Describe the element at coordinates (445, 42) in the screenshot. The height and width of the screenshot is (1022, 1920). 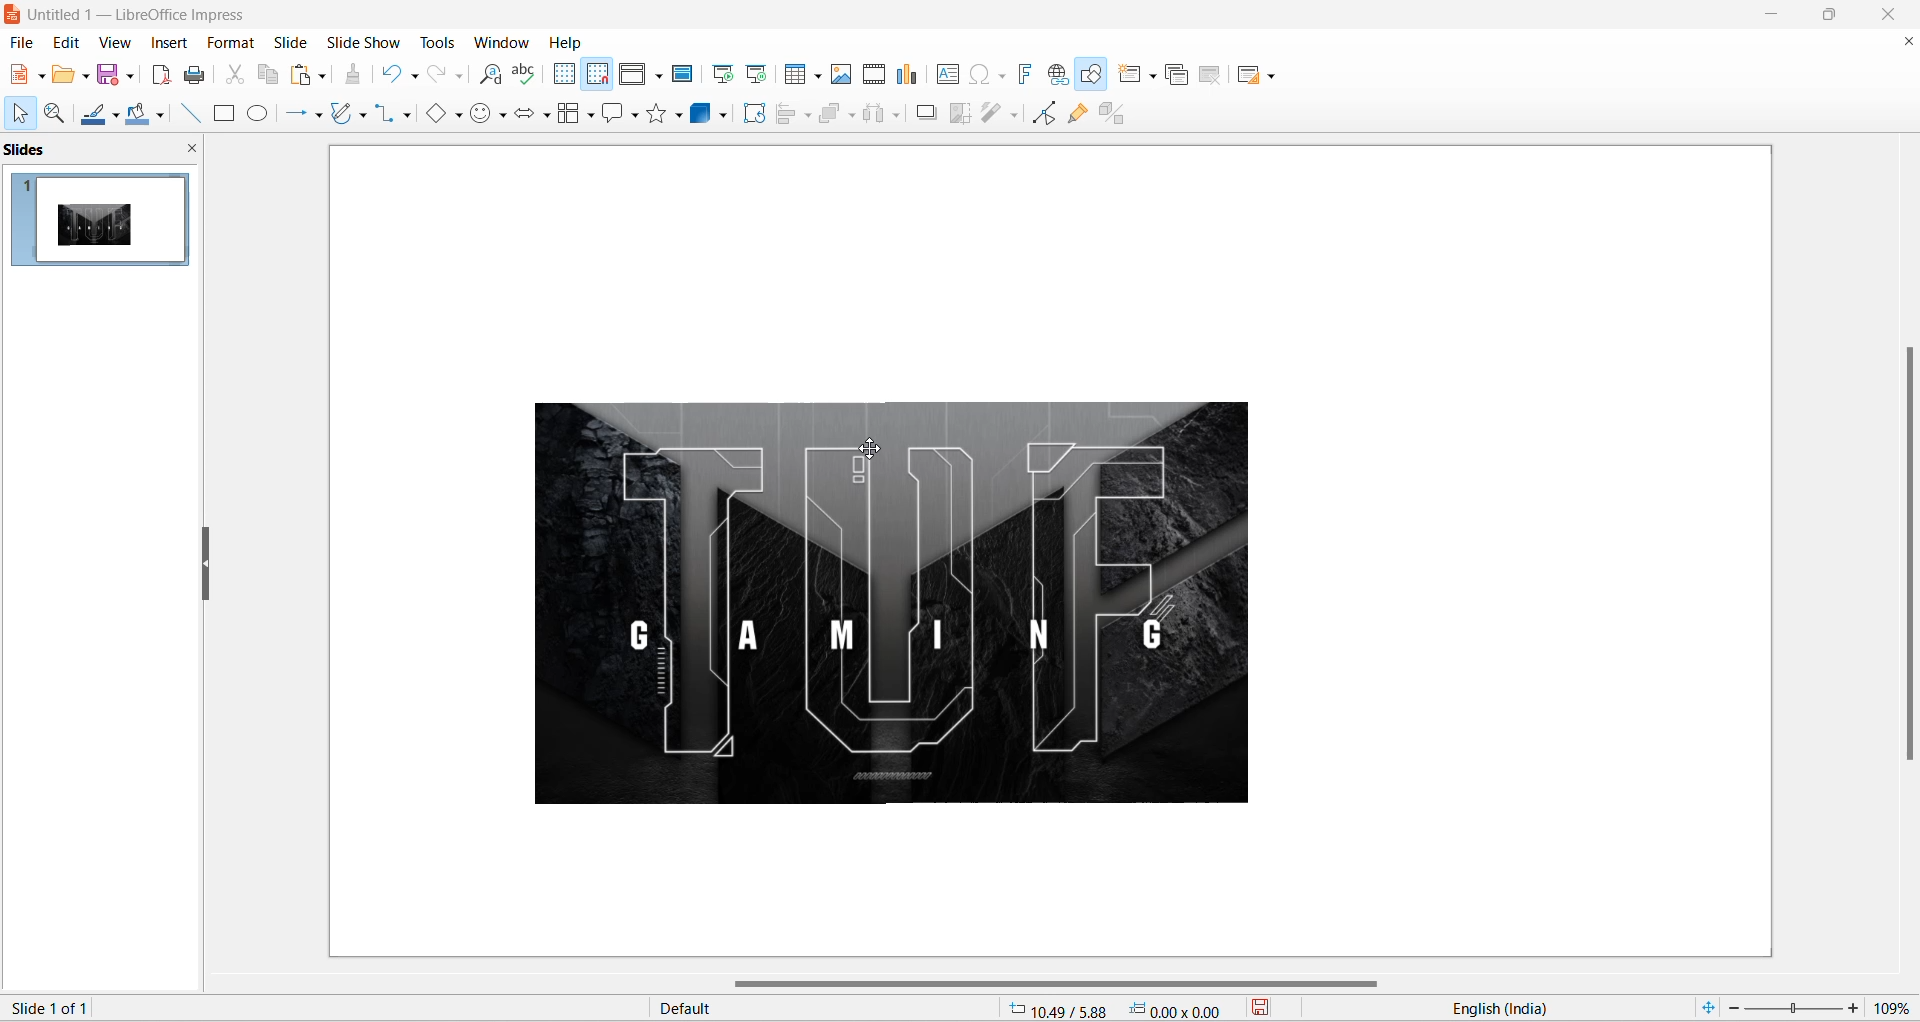
I see `tools` at that location.